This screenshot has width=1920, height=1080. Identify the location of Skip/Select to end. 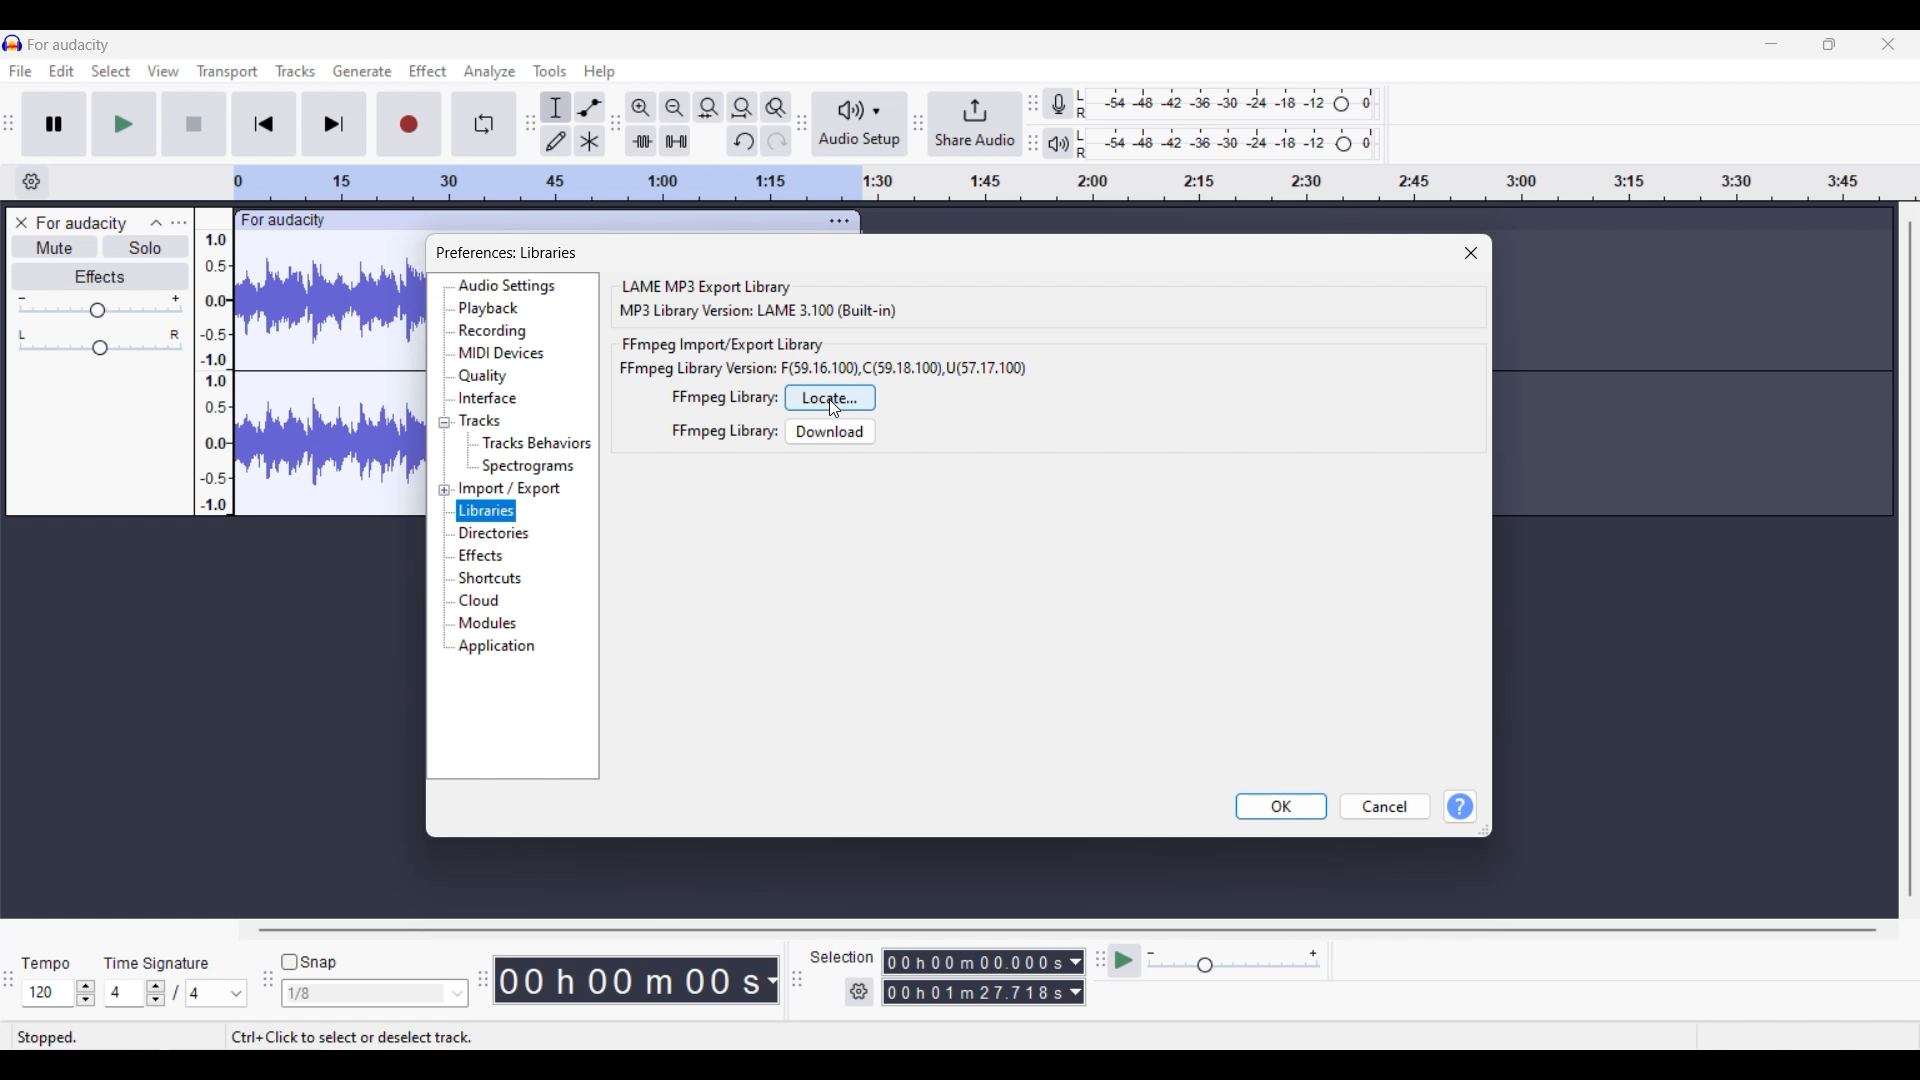
(334, 124).